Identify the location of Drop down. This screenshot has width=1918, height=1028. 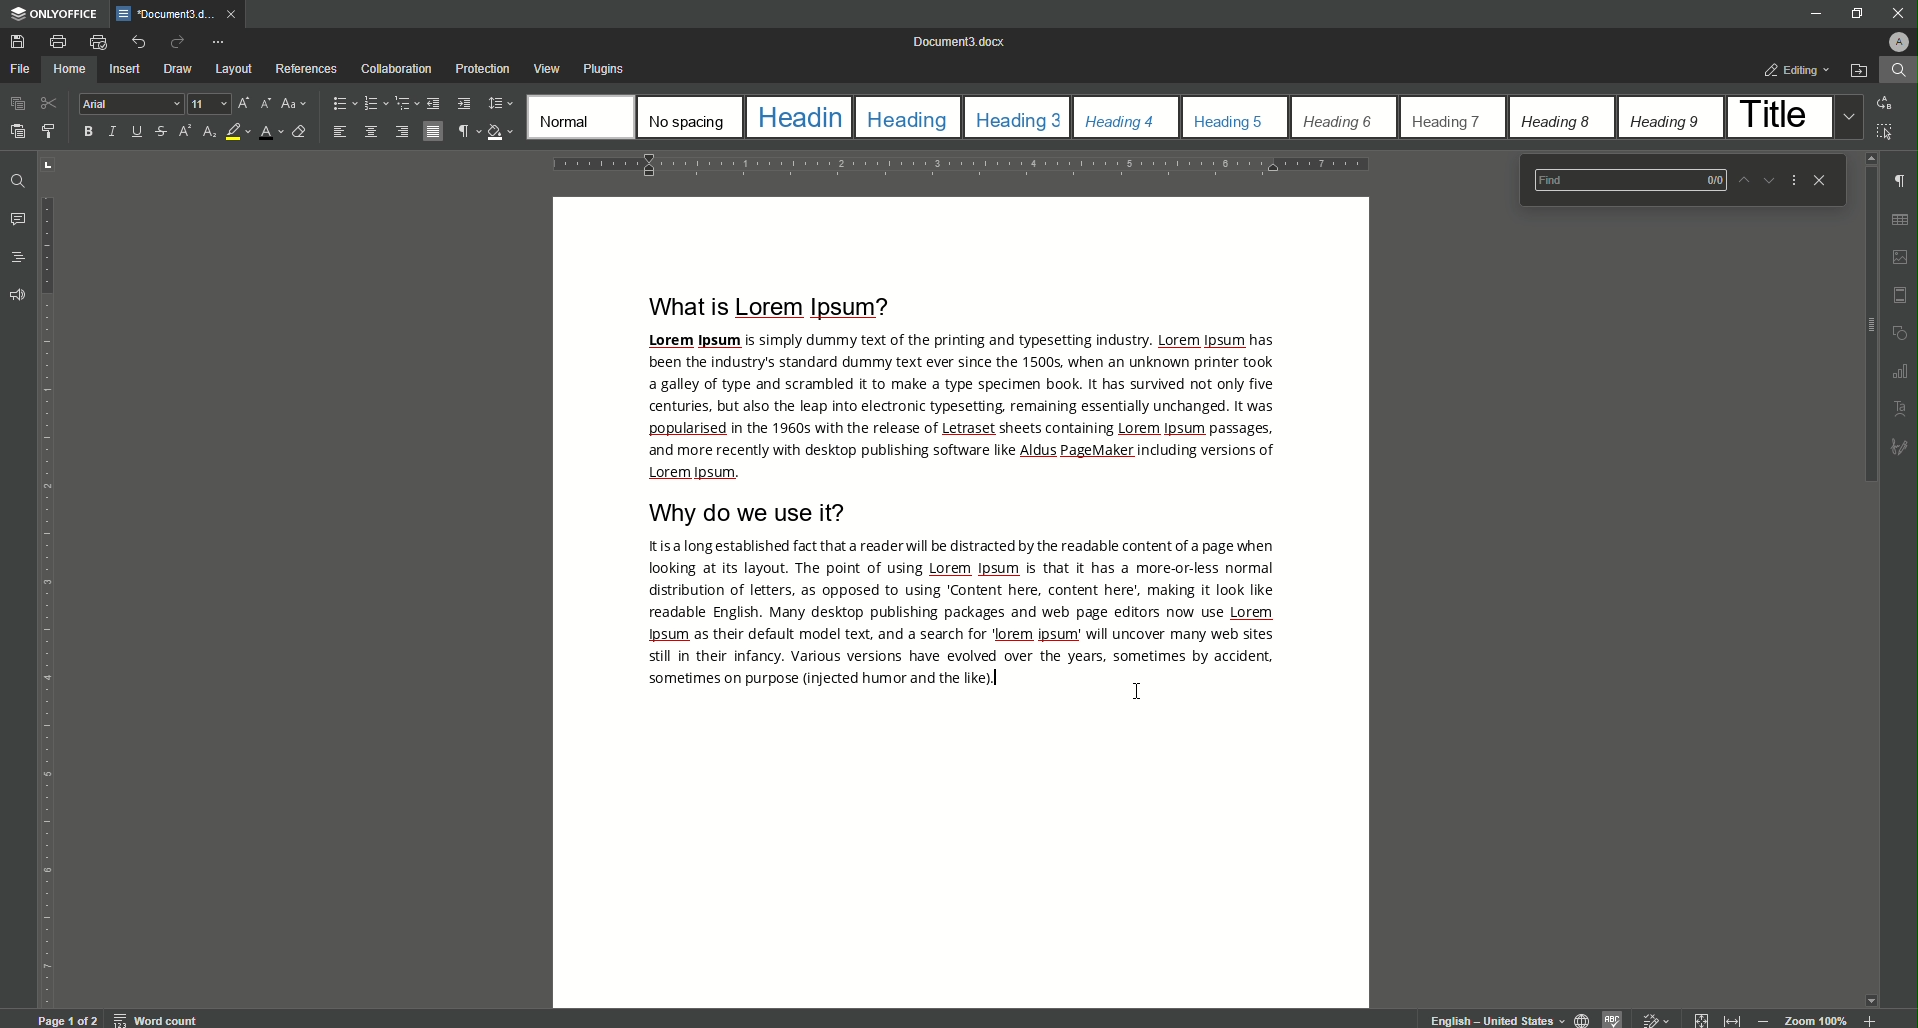
(1845, 117).